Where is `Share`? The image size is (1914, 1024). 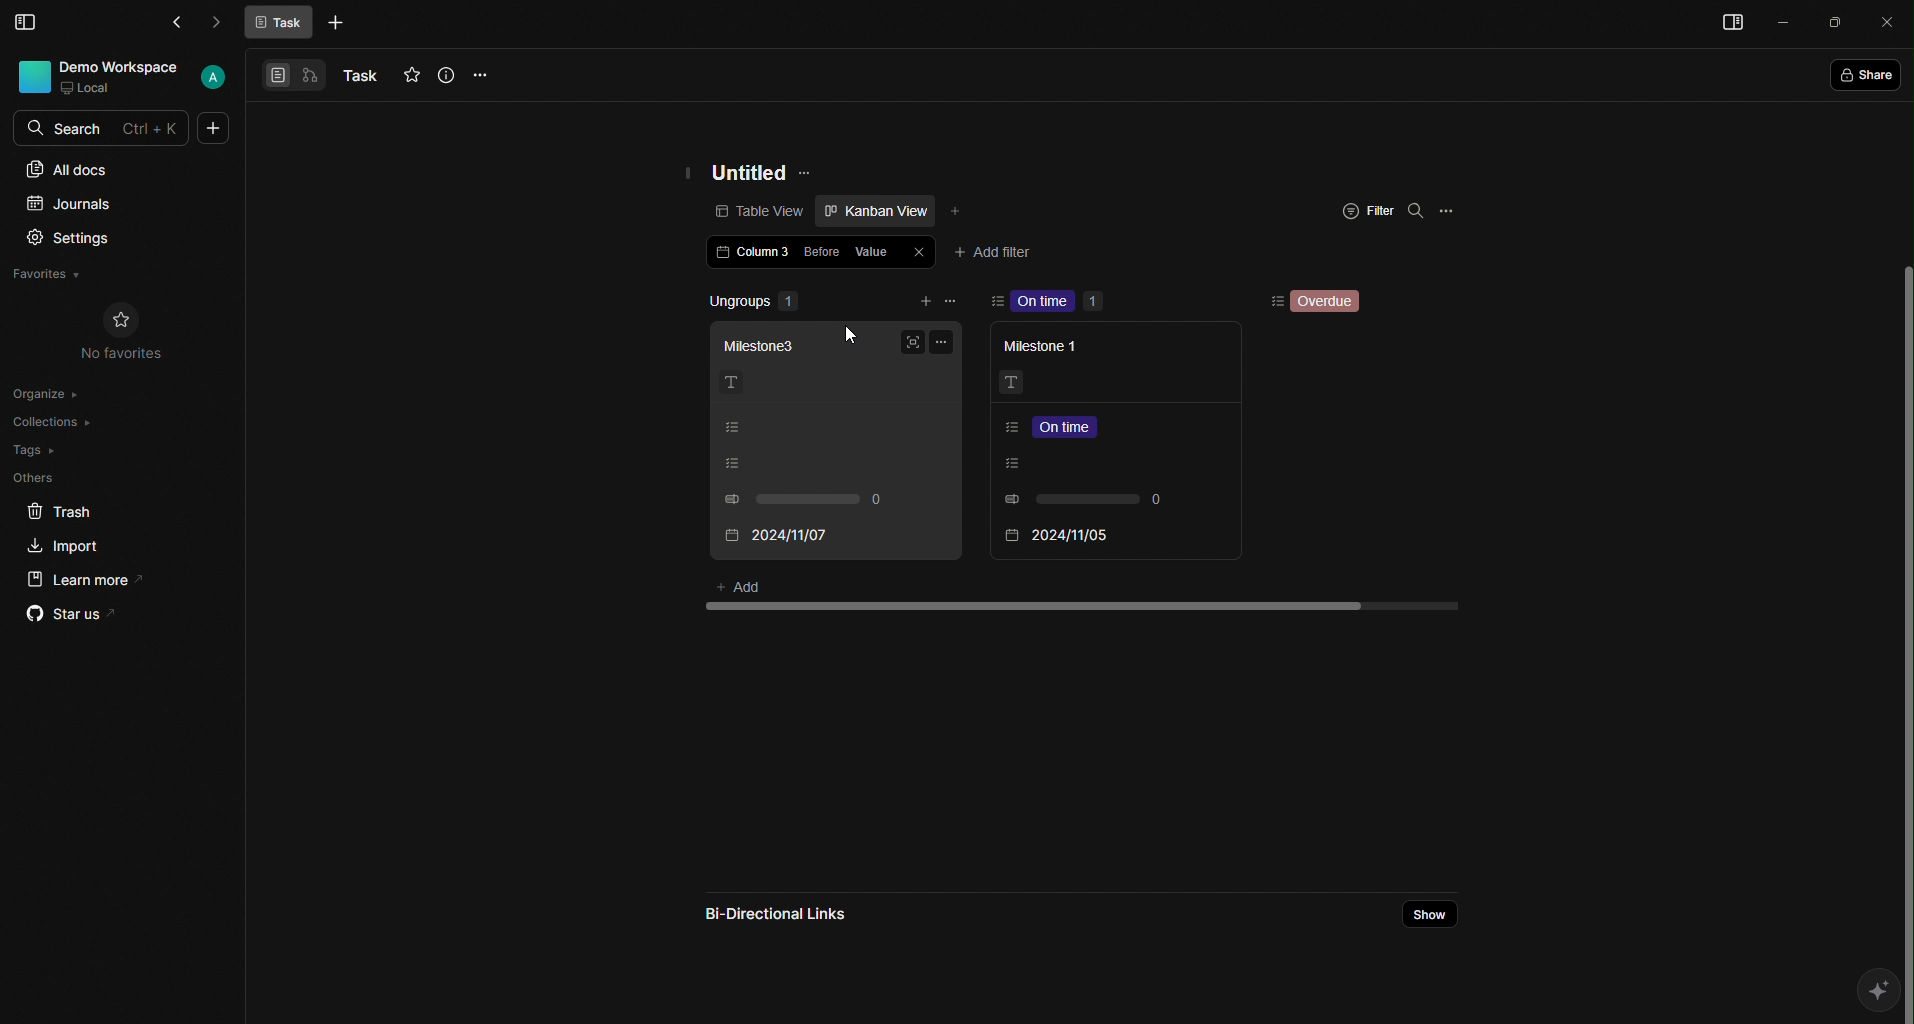 Share is located at coordinates (1867, 75).